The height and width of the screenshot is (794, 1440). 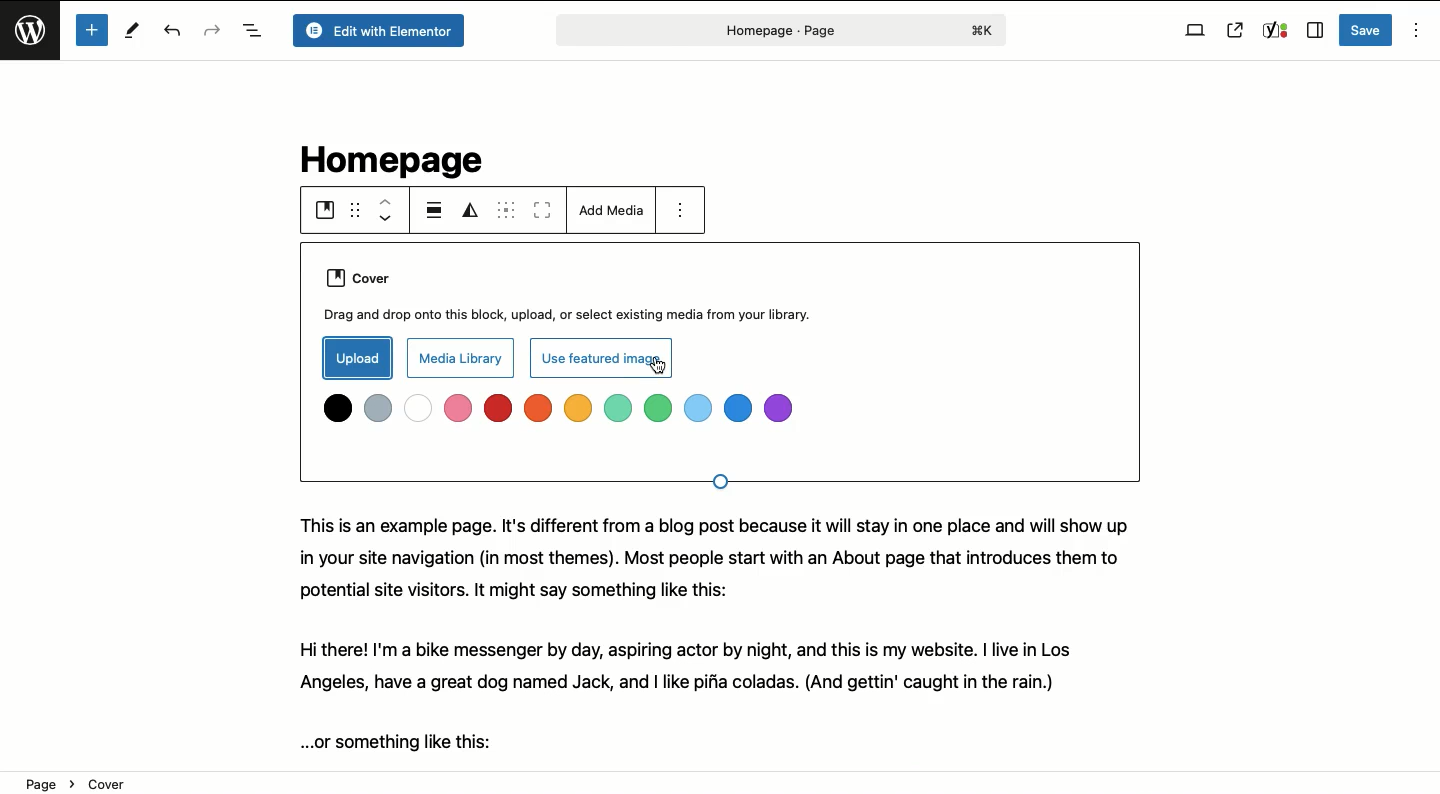 I want to click on Colors, so click(x=555, y=410).